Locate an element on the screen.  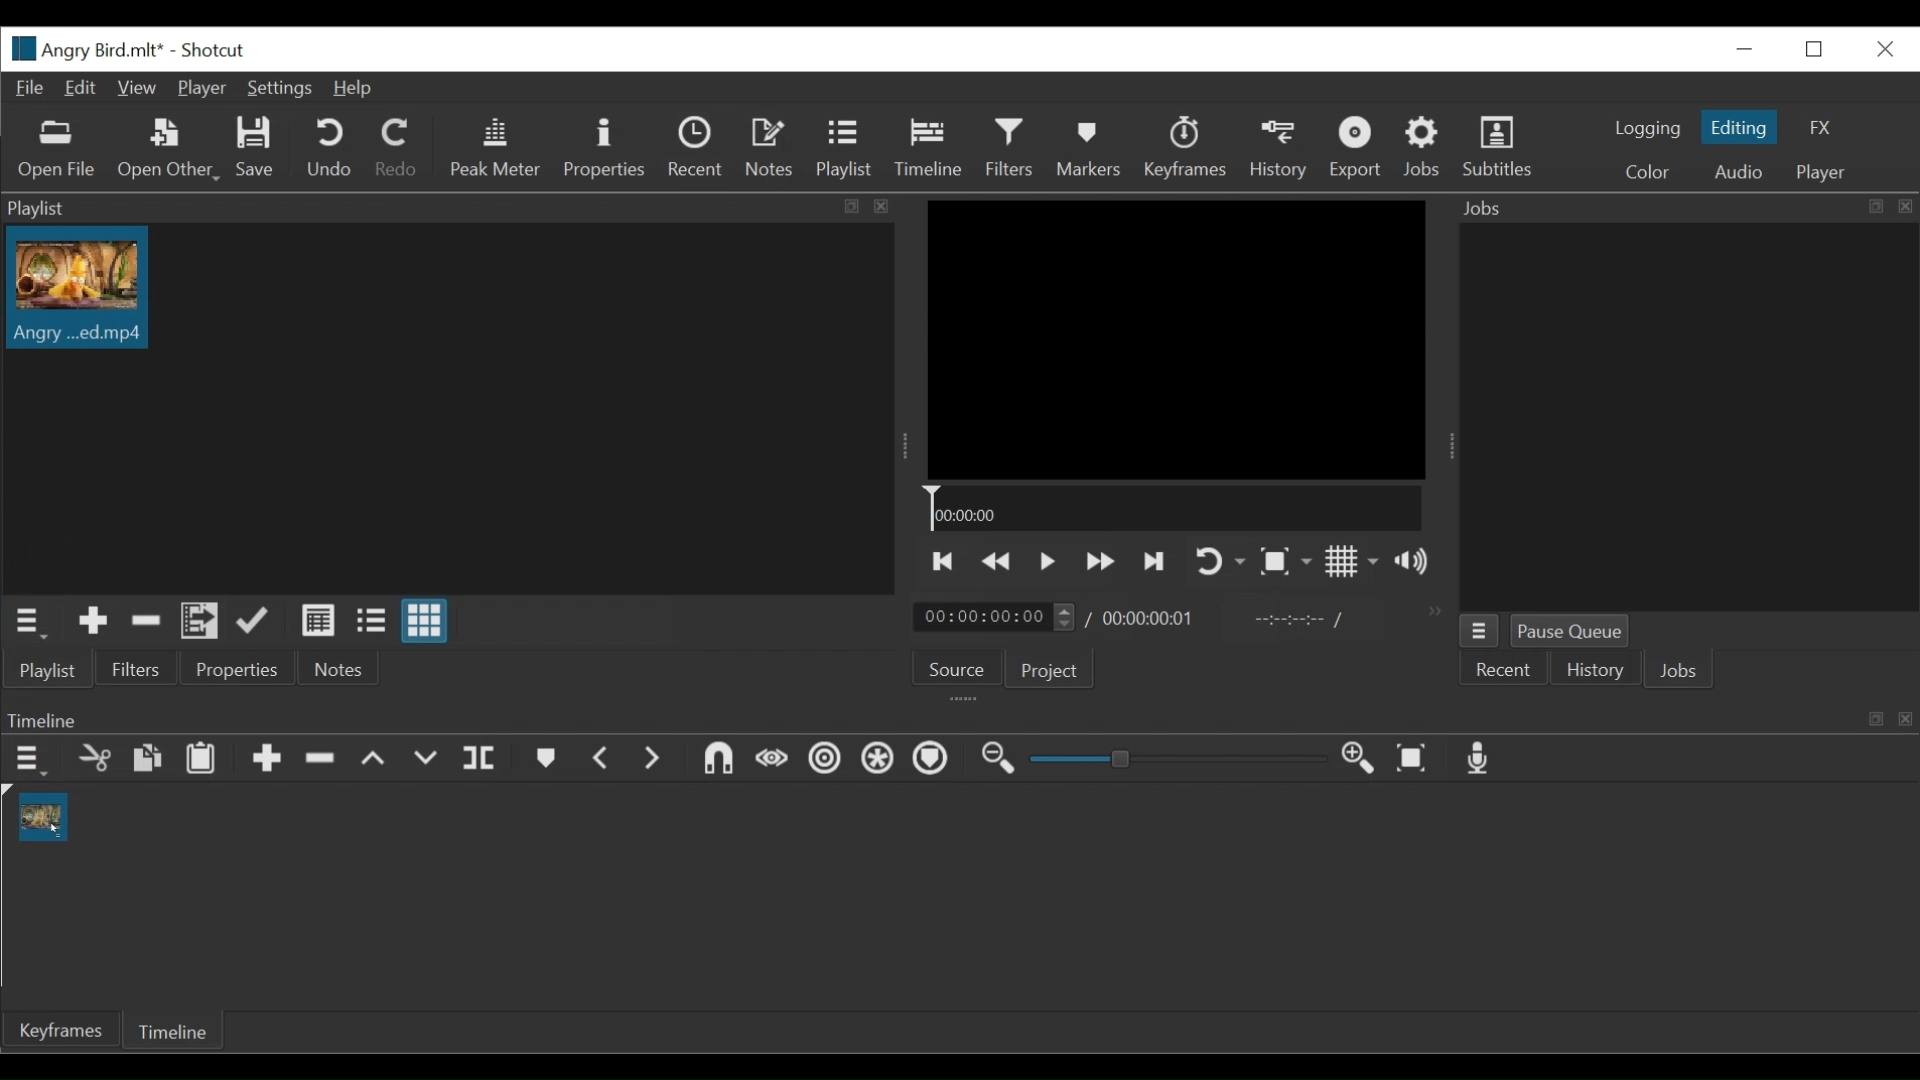
Edit is located at coordinates (81, 88).